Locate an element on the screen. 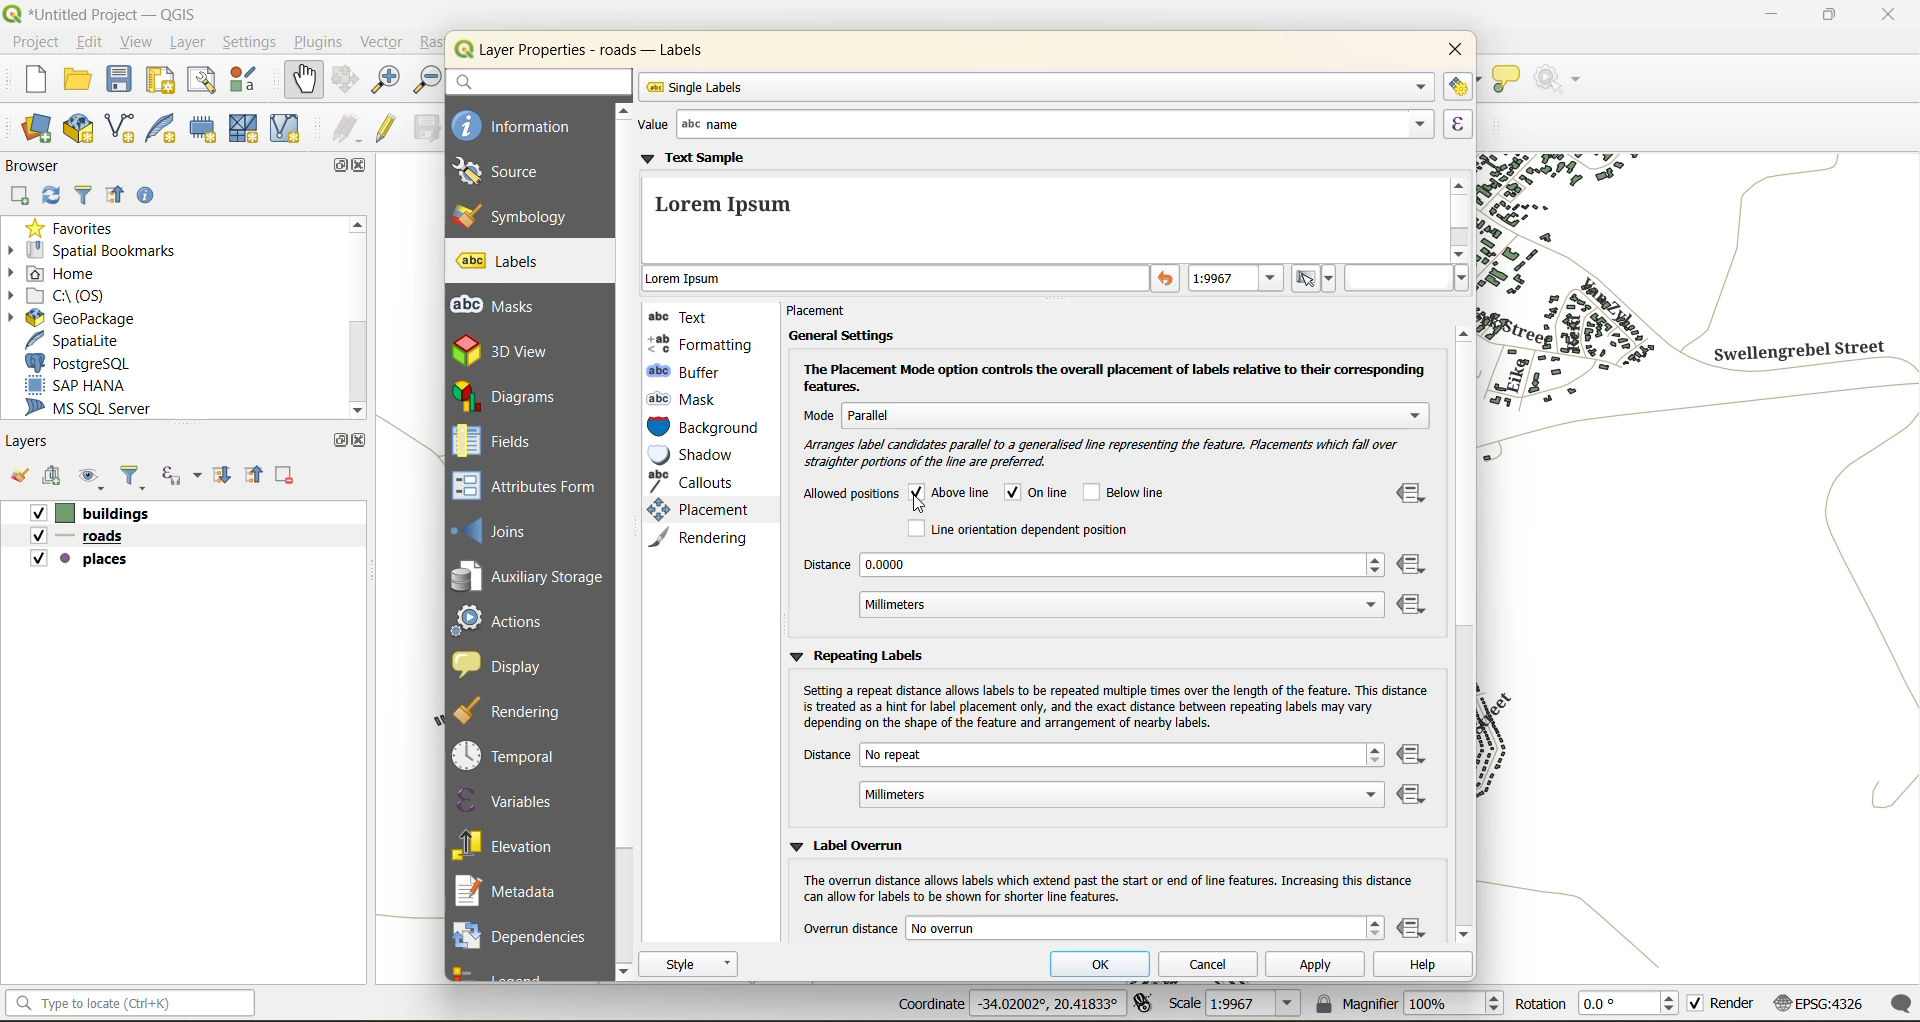 The width and height of the screenshot is (1920, 1022). symbology is located at coordinates (511, 215).